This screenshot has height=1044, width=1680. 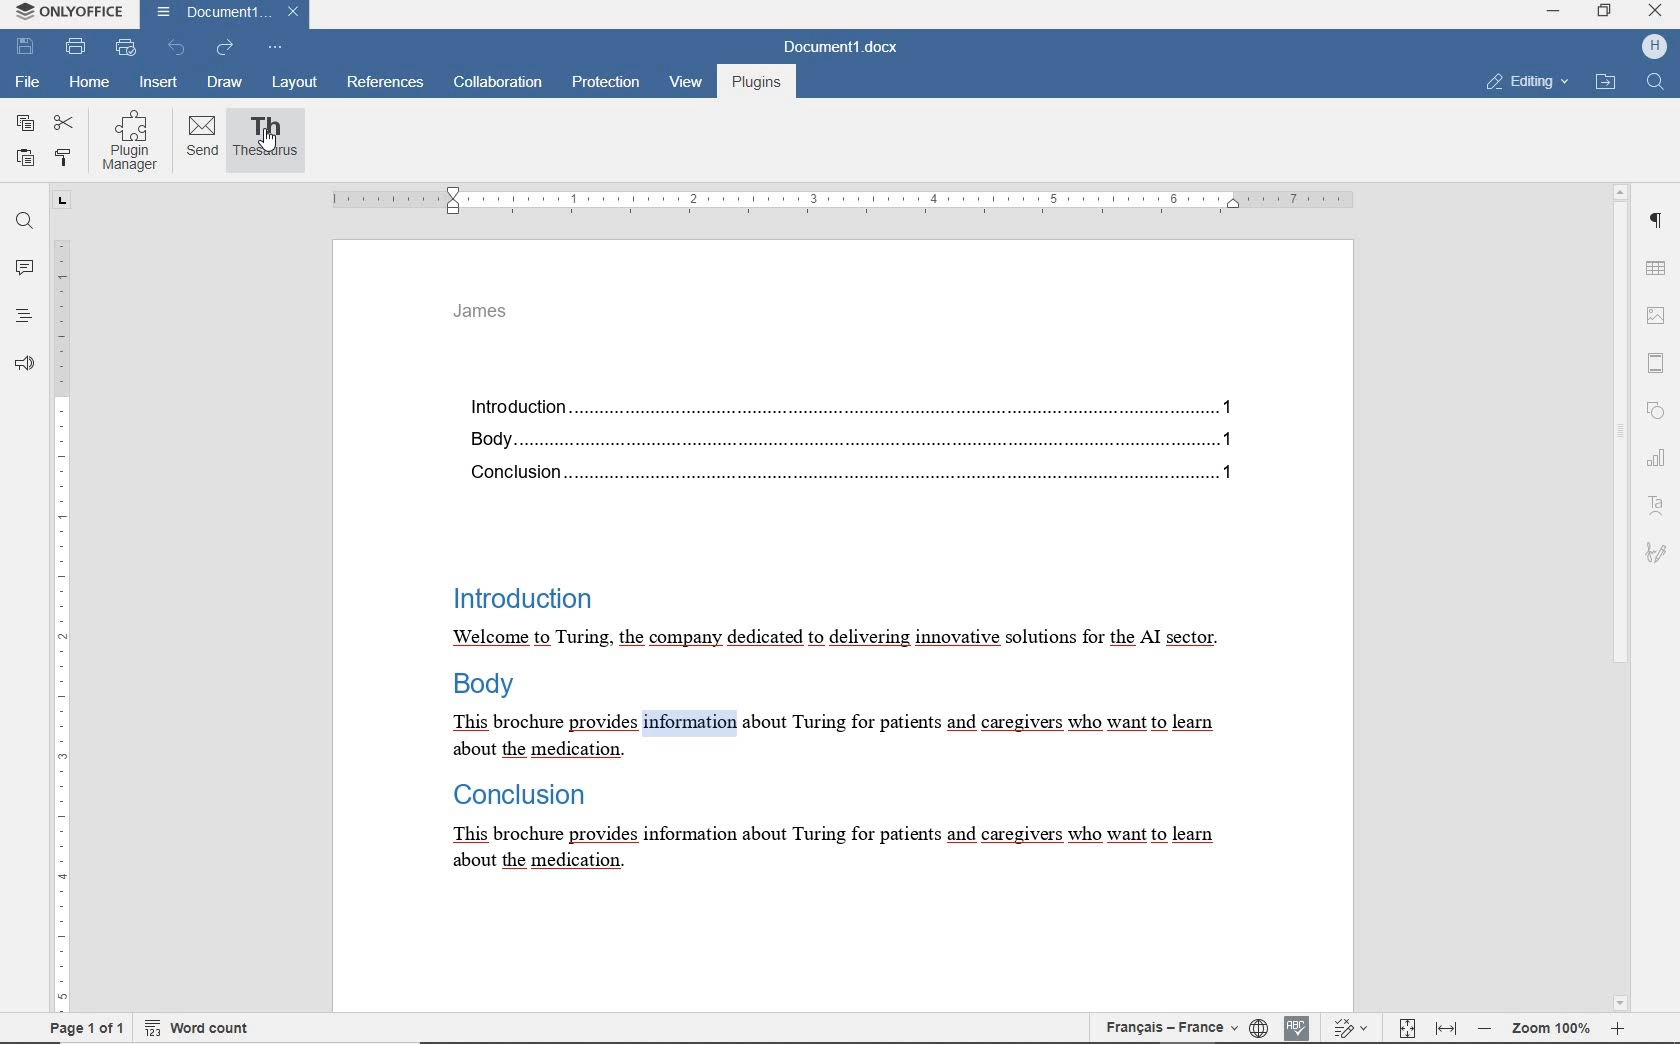 I want to click on SYSTEM NAME, so click(x=66, y=12).